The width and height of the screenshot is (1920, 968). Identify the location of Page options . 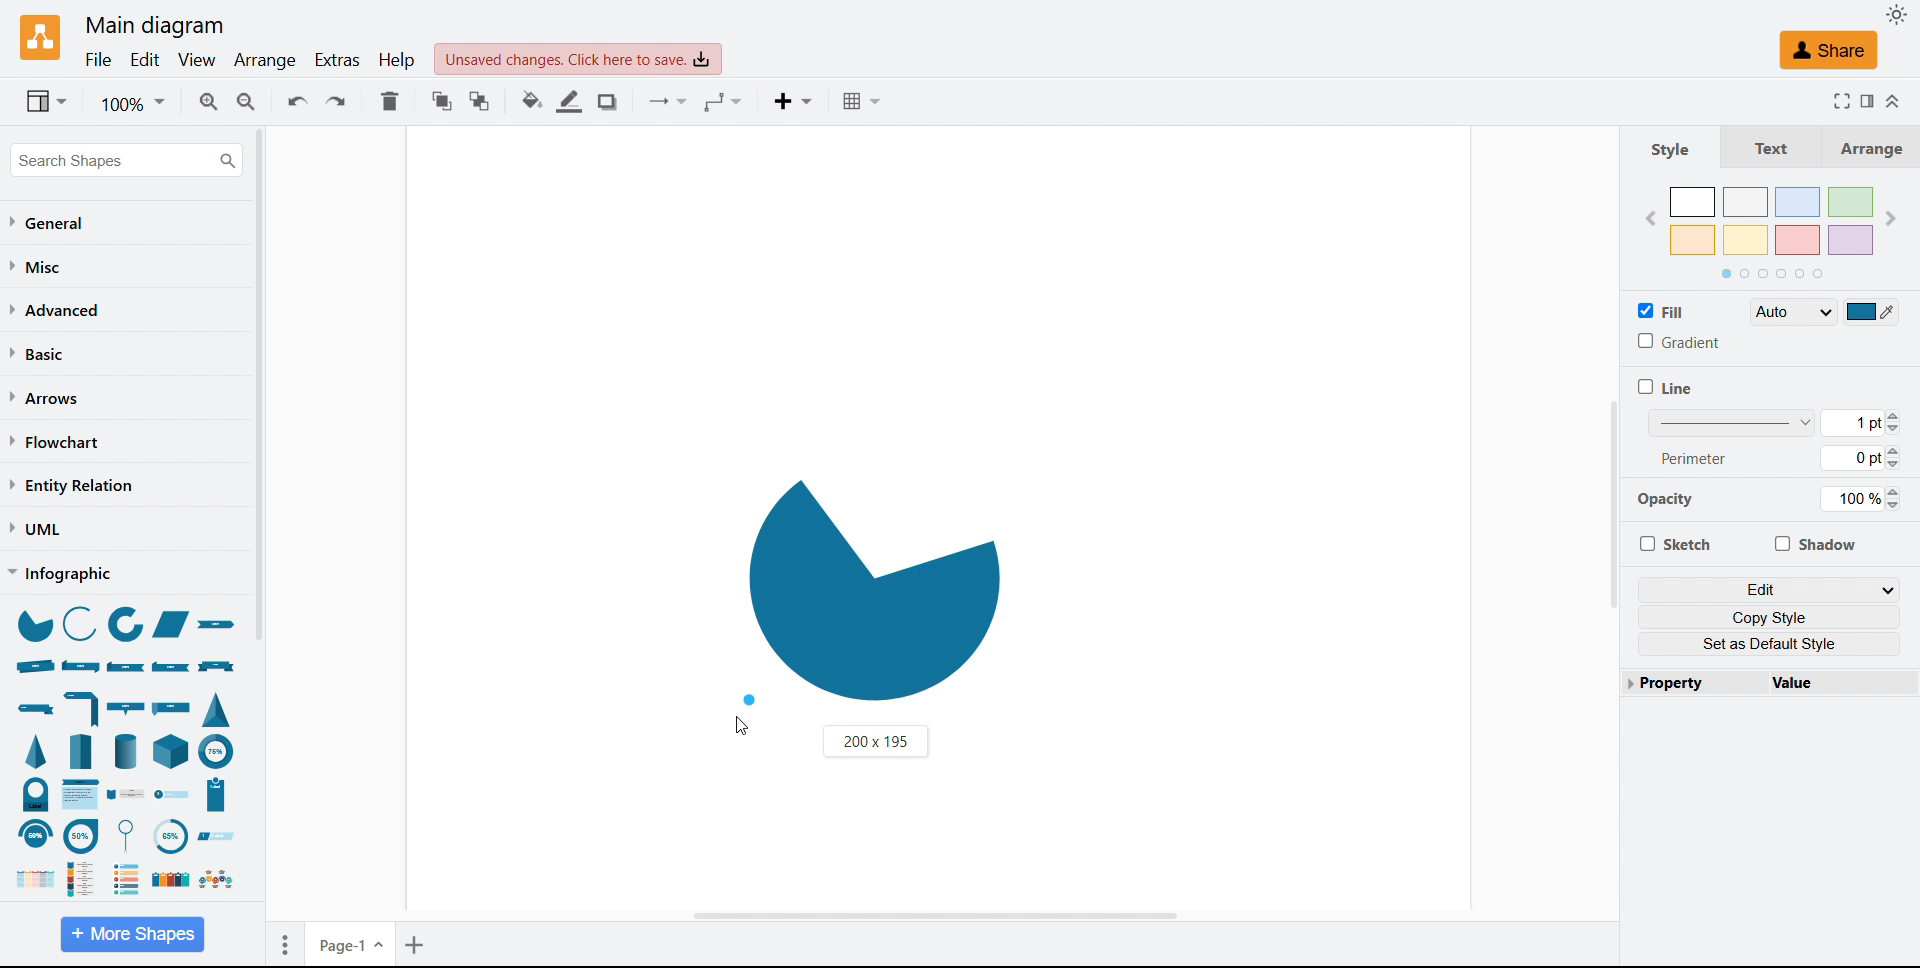
(285, 945).